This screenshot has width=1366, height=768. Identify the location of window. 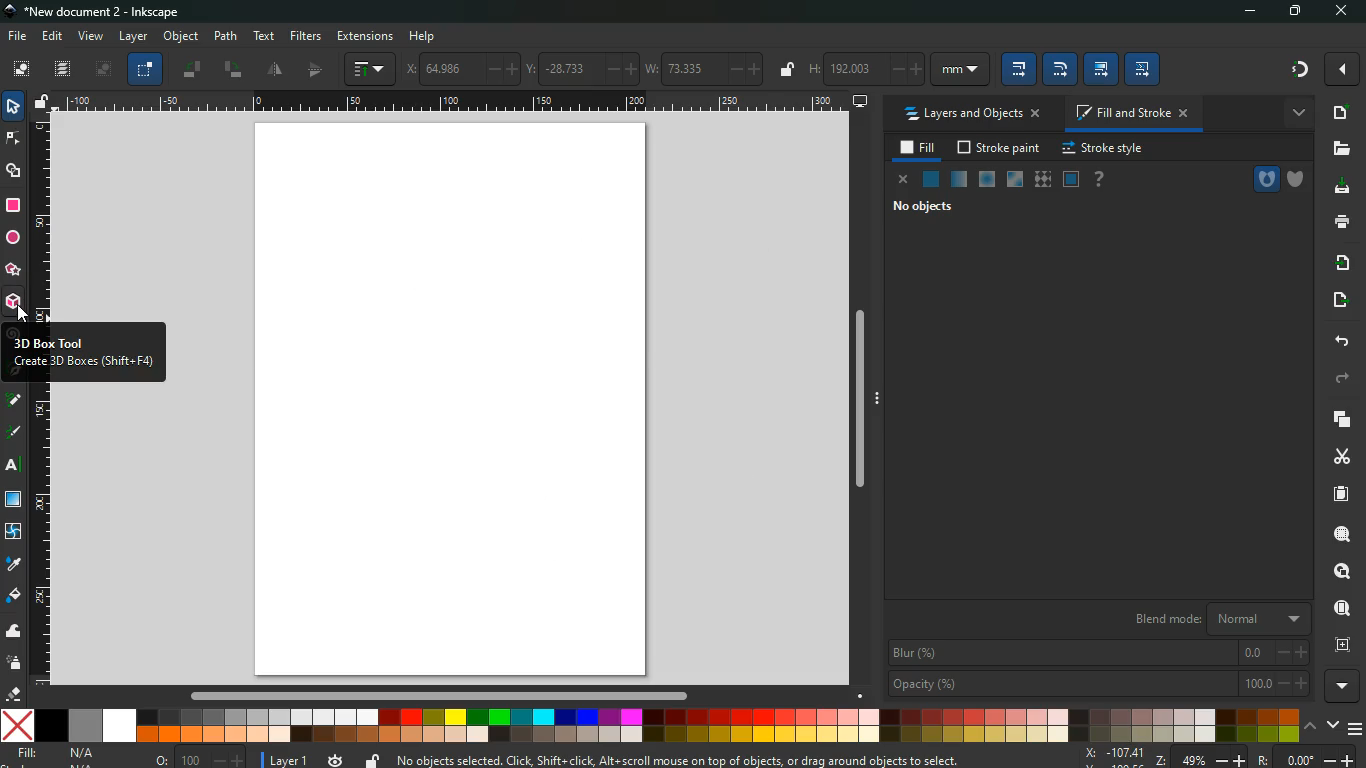
(1013, 180).